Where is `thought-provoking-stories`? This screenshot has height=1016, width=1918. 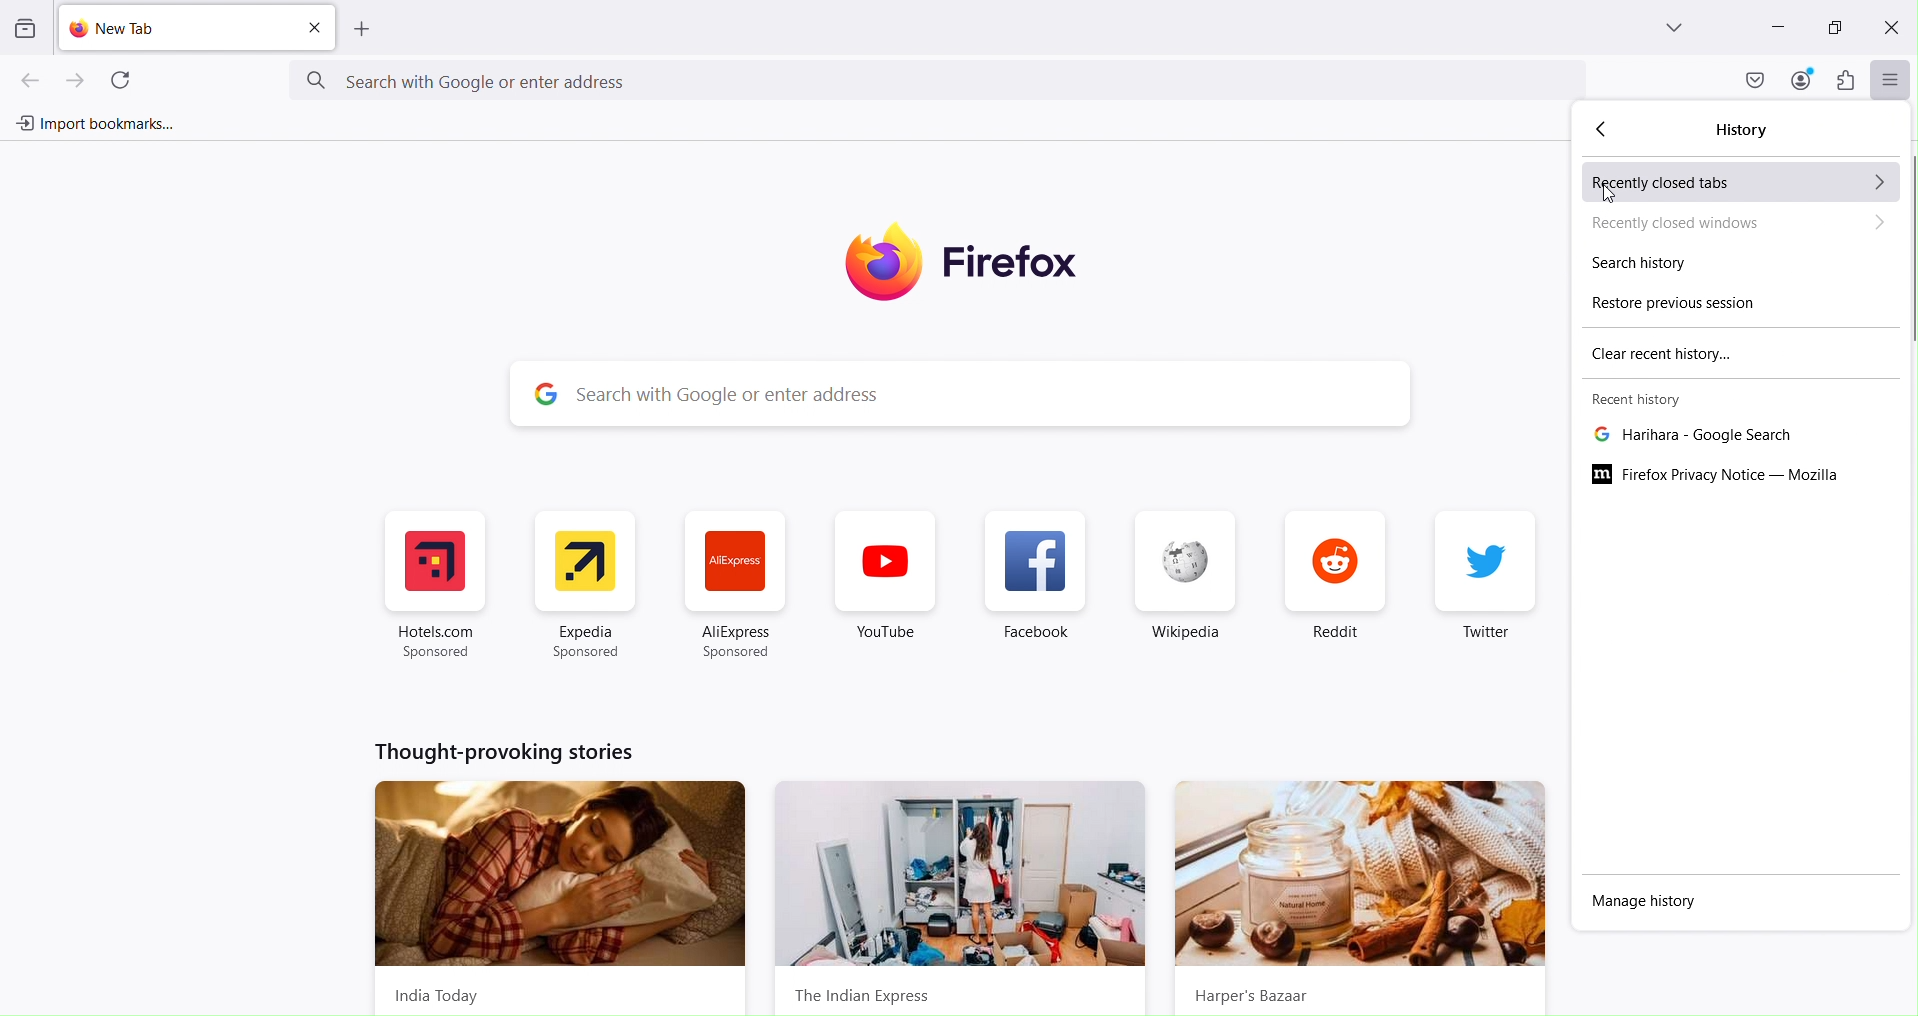
thought-provoking-stories is located at coordinates (507, 752).